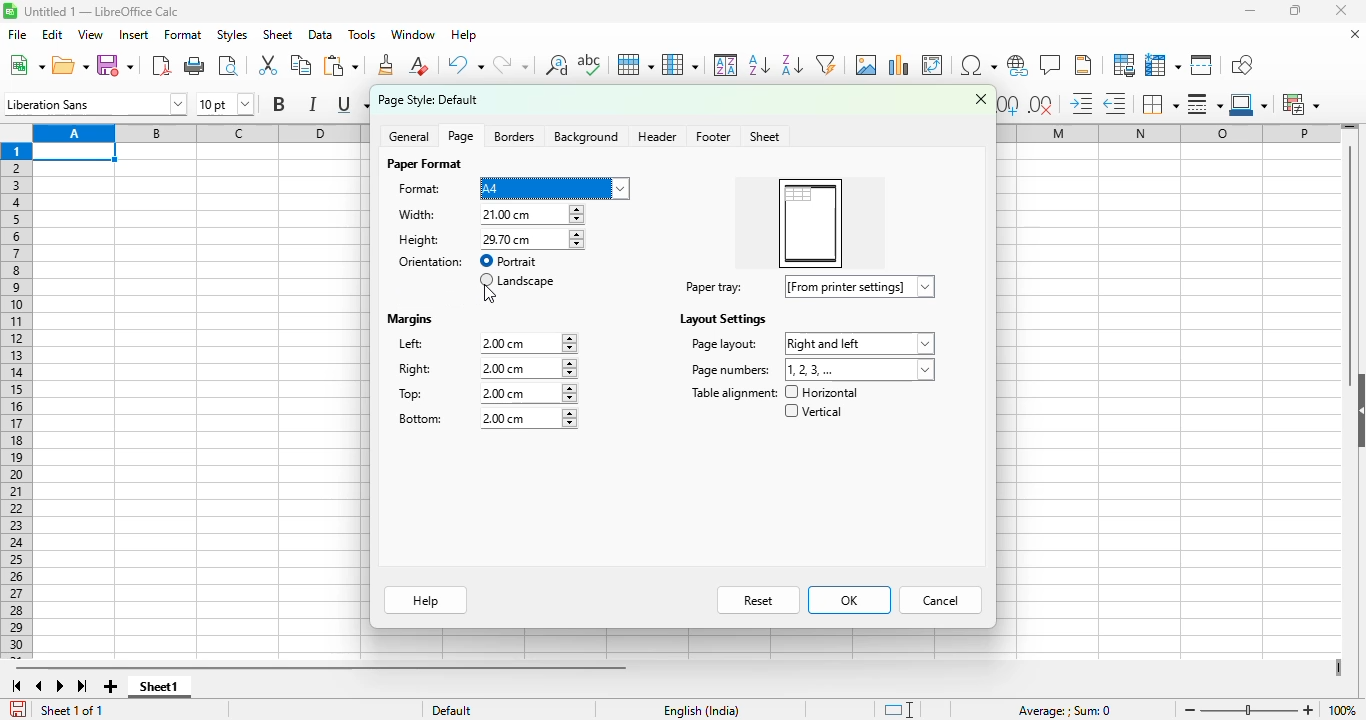 This screenshot has width=1366, height=720. Describe the element at coordinates (362, 34) in the screenshot. I see `tools` at that location.